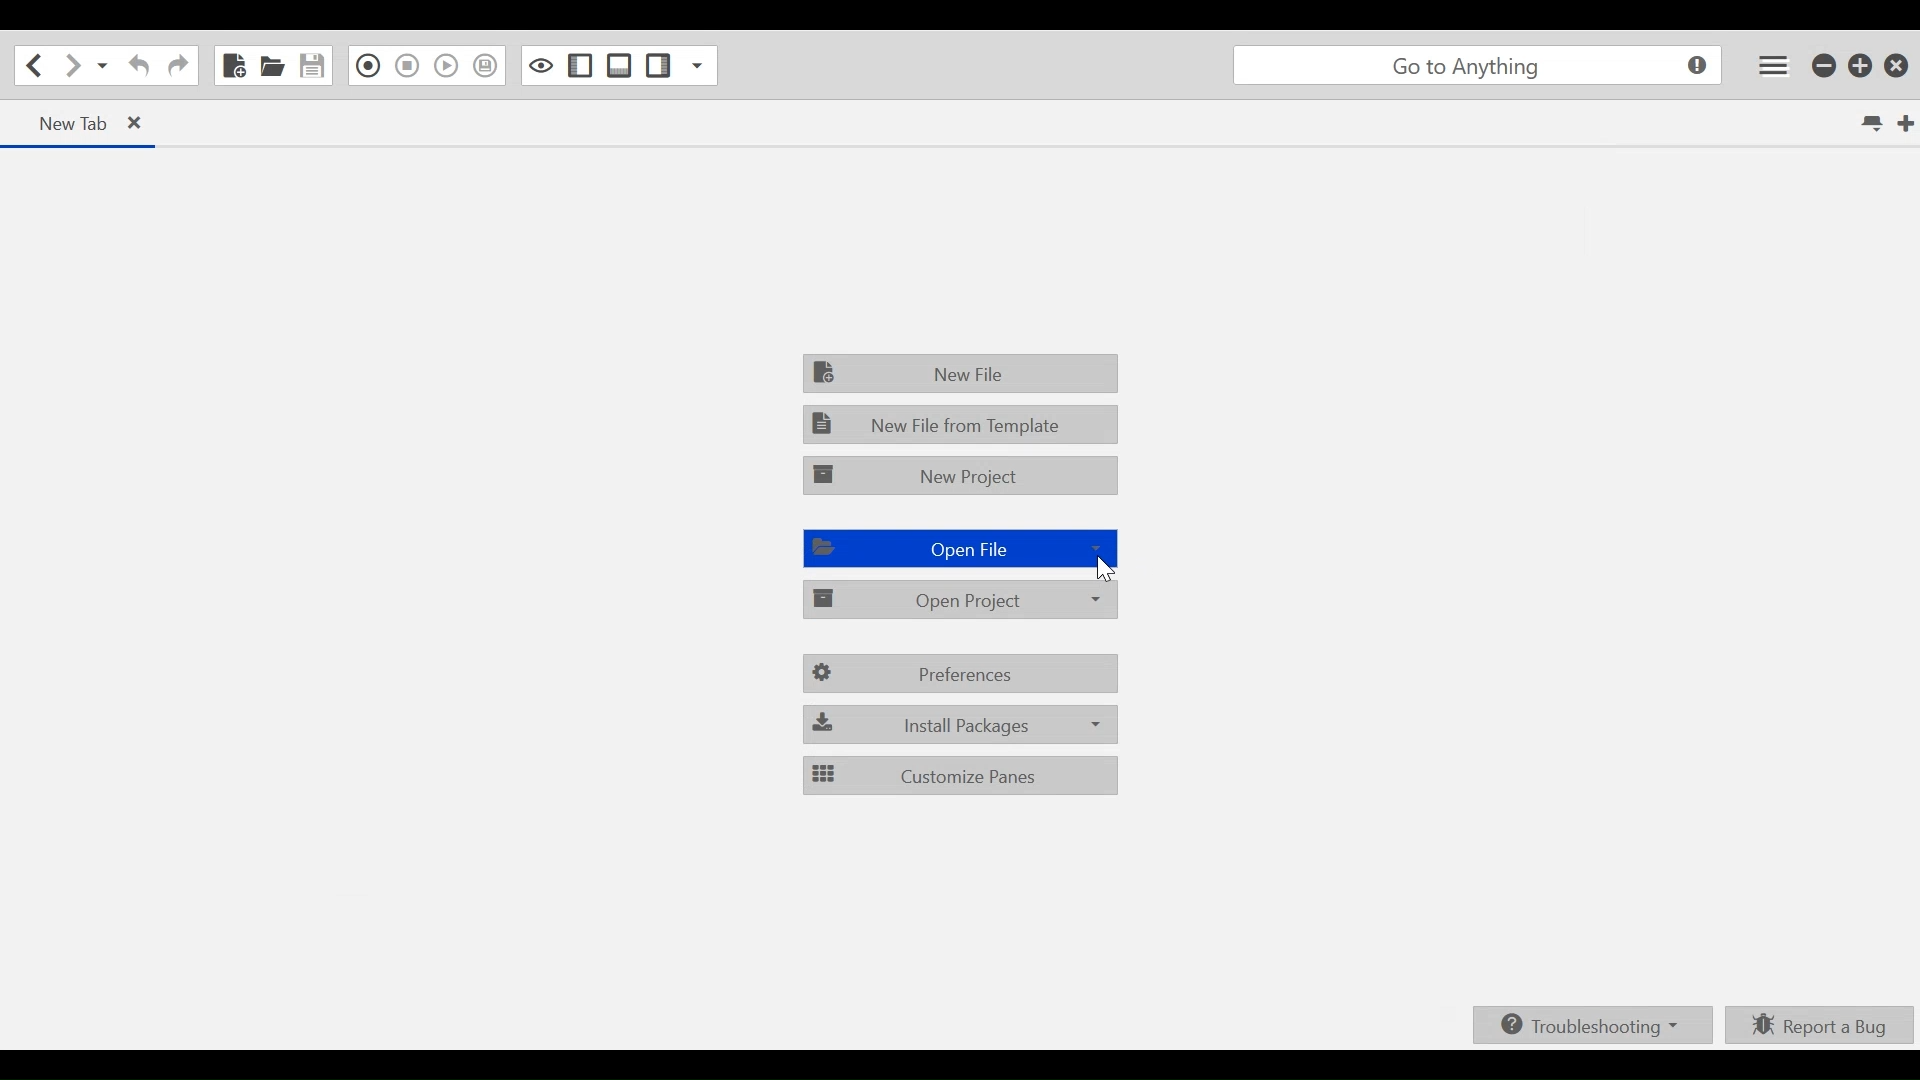  Describe the element at coordinates (407, 65) in the screenshot. I see `Stop Recording Macro` at that location.